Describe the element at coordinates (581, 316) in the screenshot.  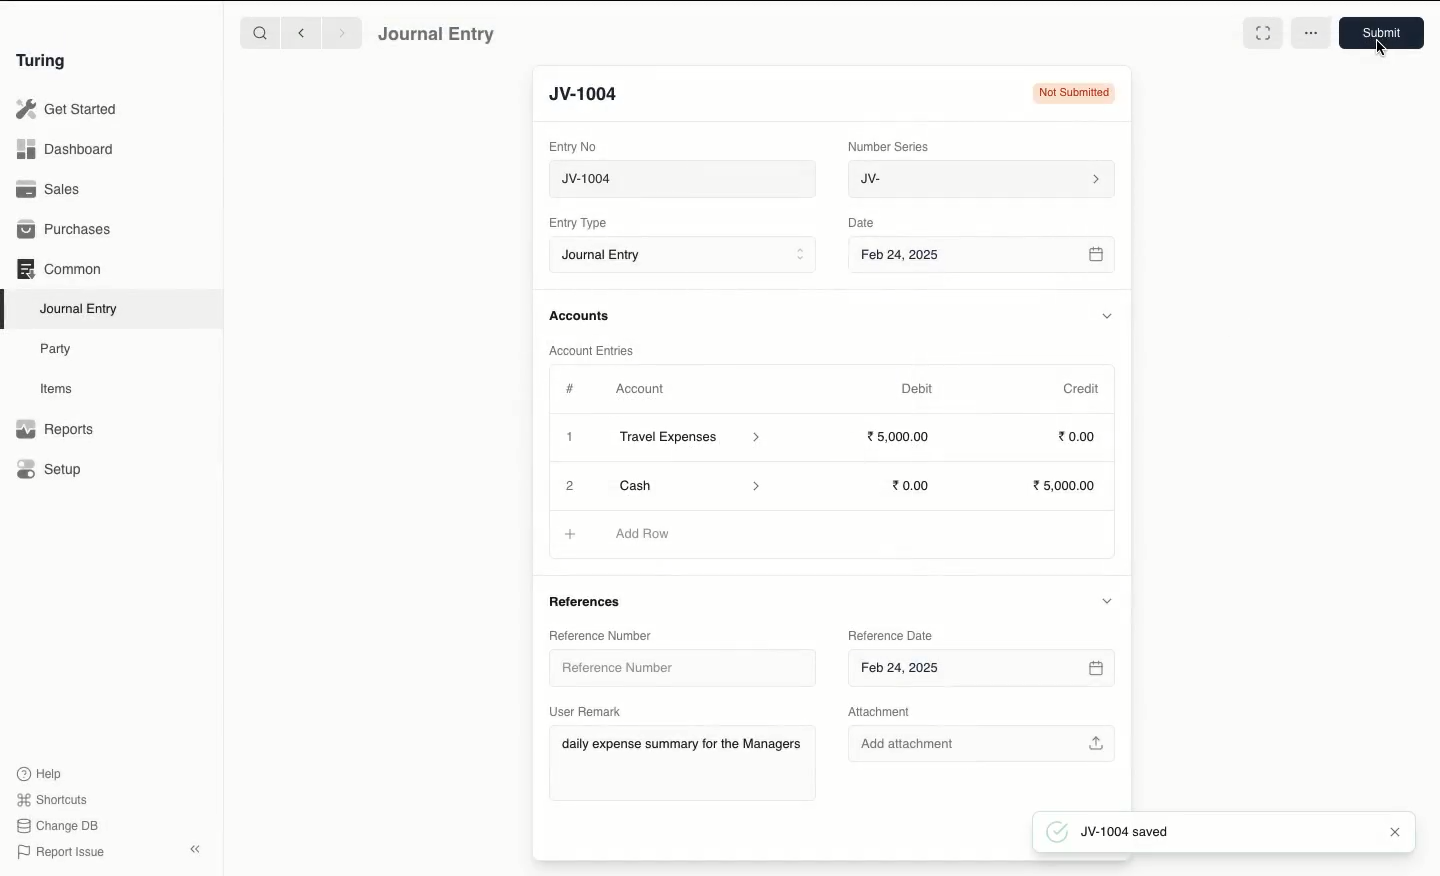
I see `Accounts` at that location.